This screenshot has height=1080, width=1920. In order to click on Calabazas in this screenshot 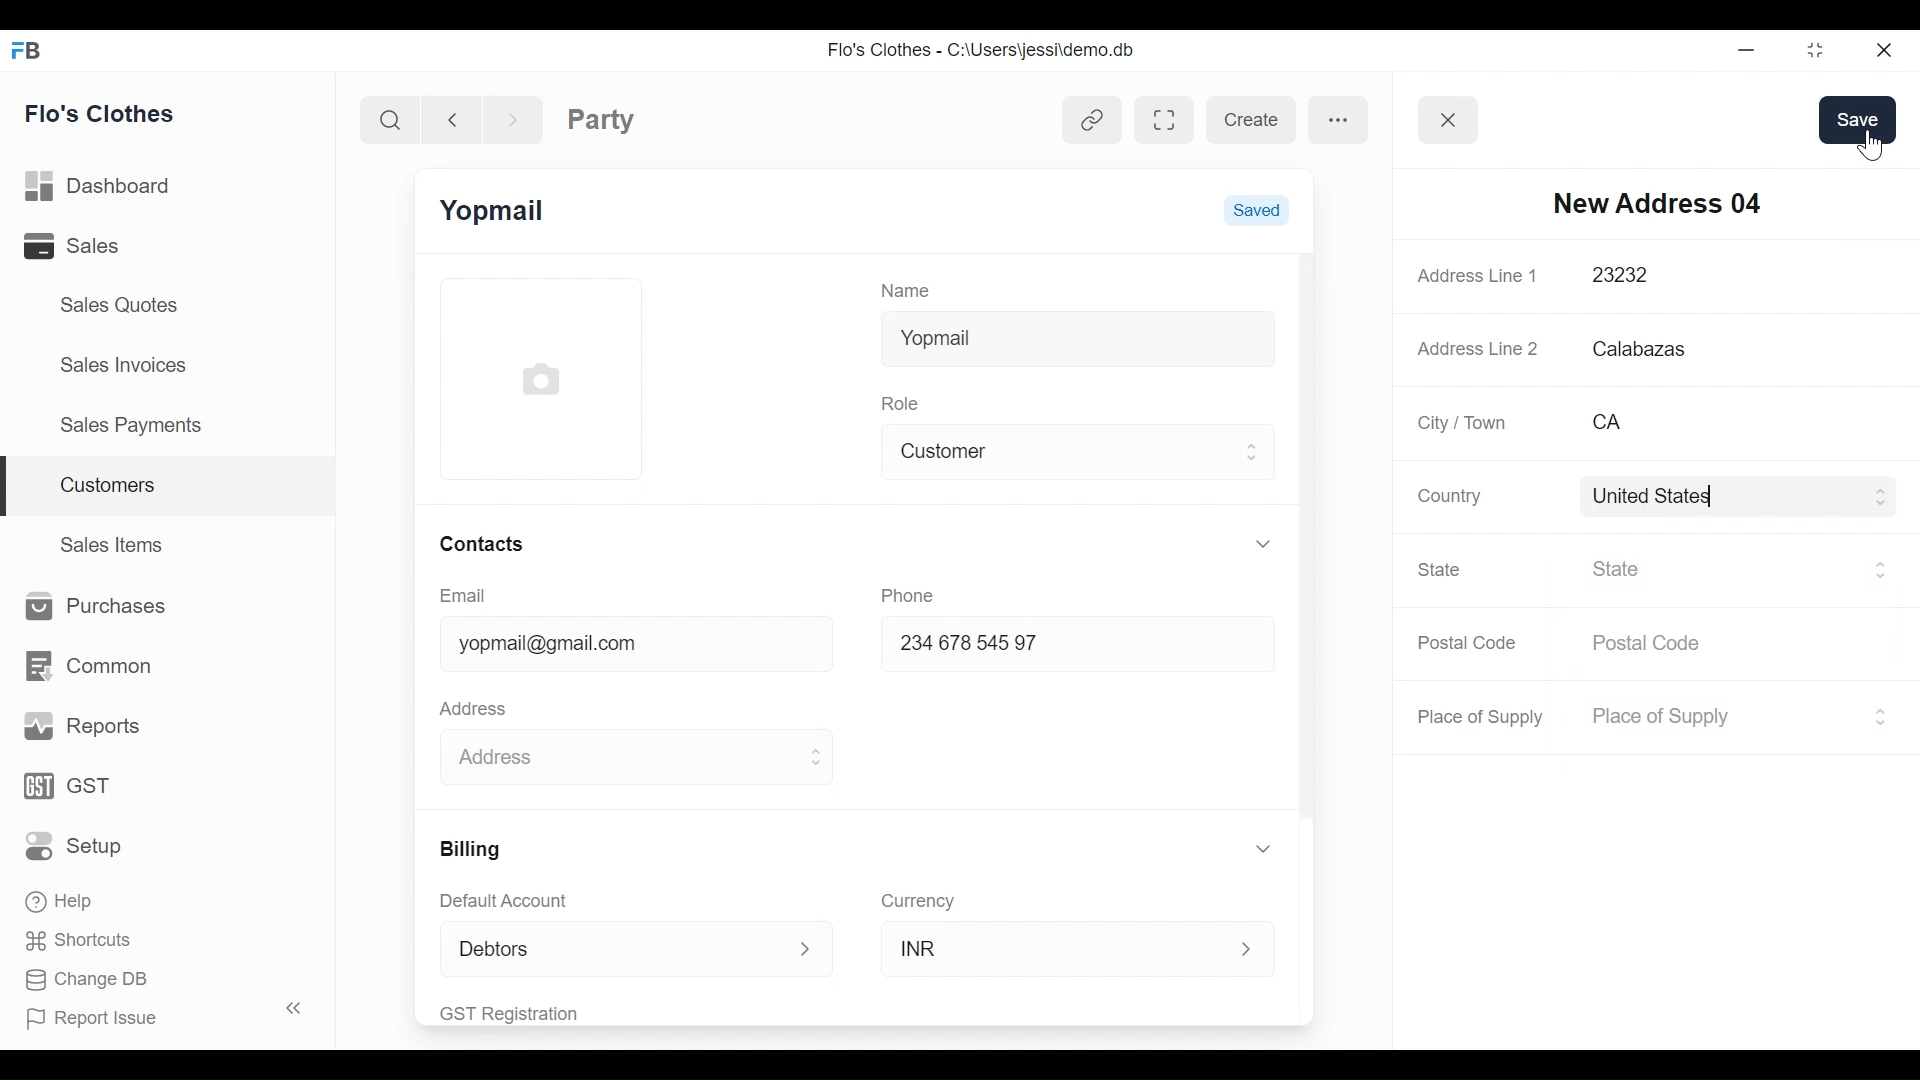, I will do `click(1738, 349)`.